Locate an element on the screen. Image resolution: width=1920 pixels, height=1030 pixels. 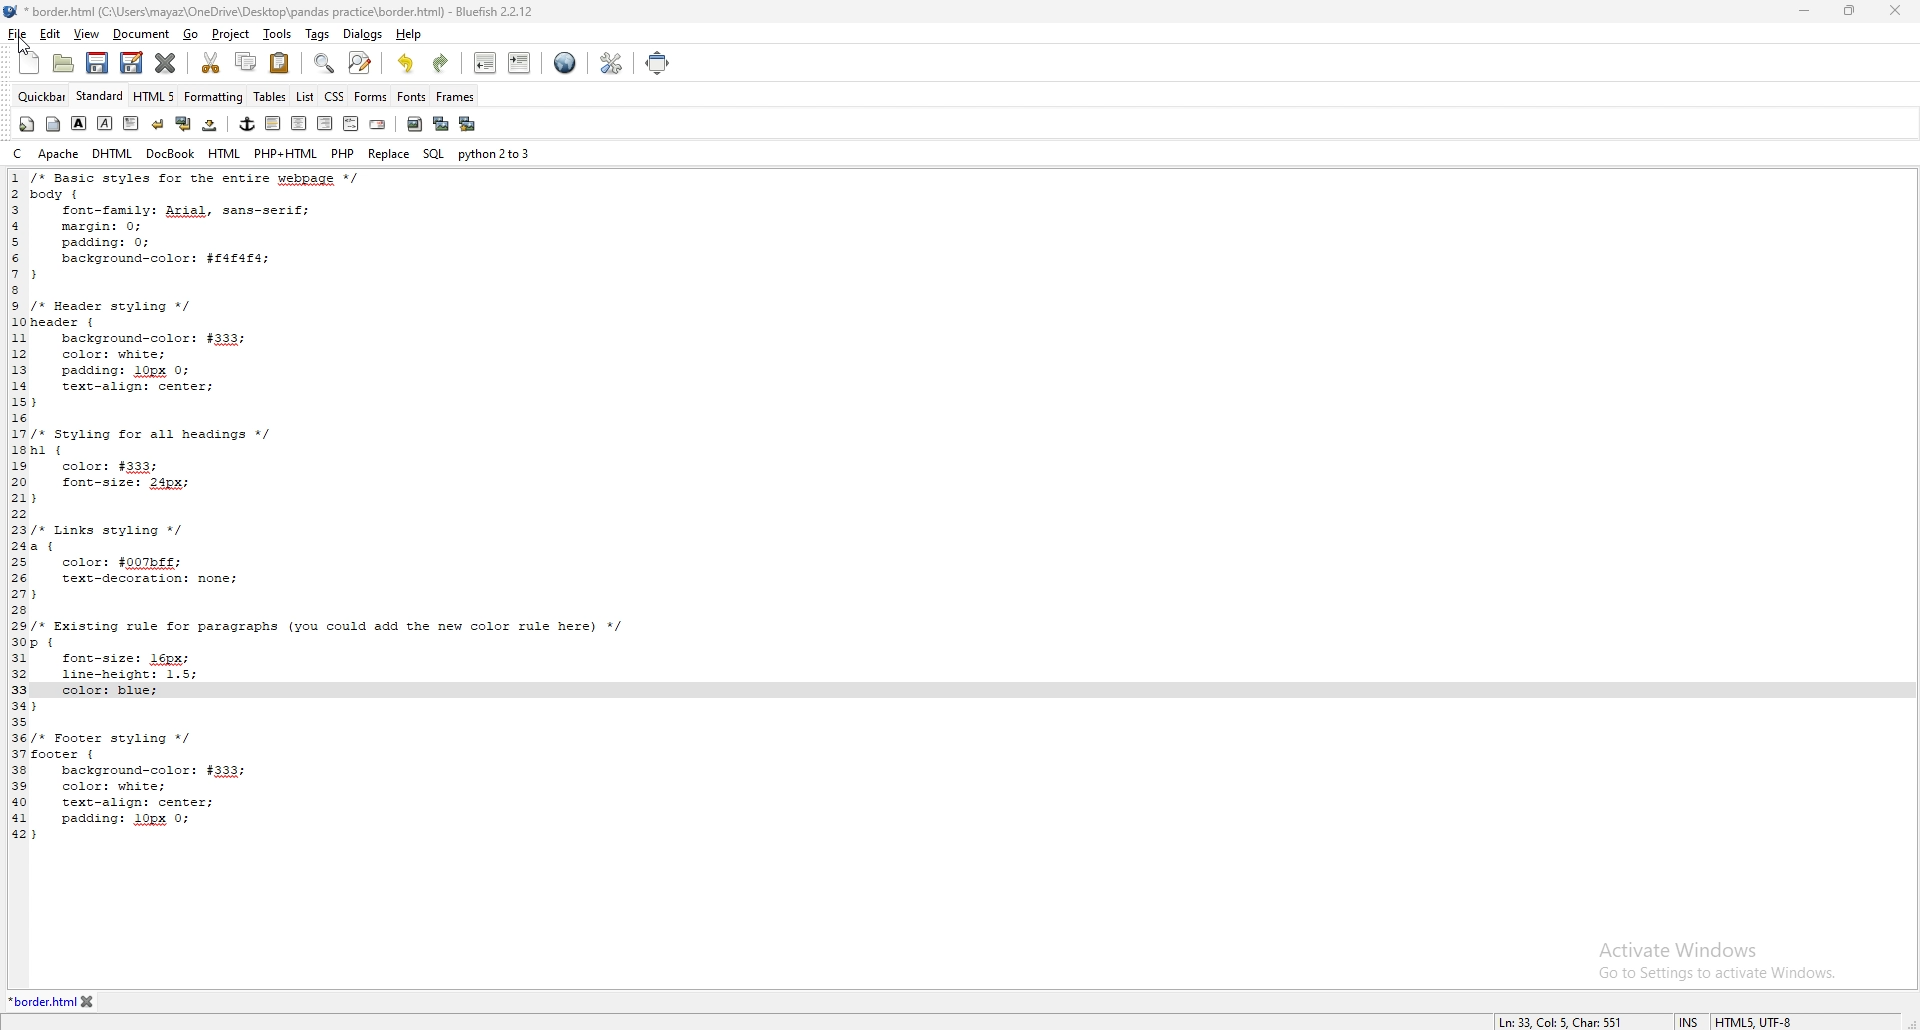
list is located at coordinates (305, 96).